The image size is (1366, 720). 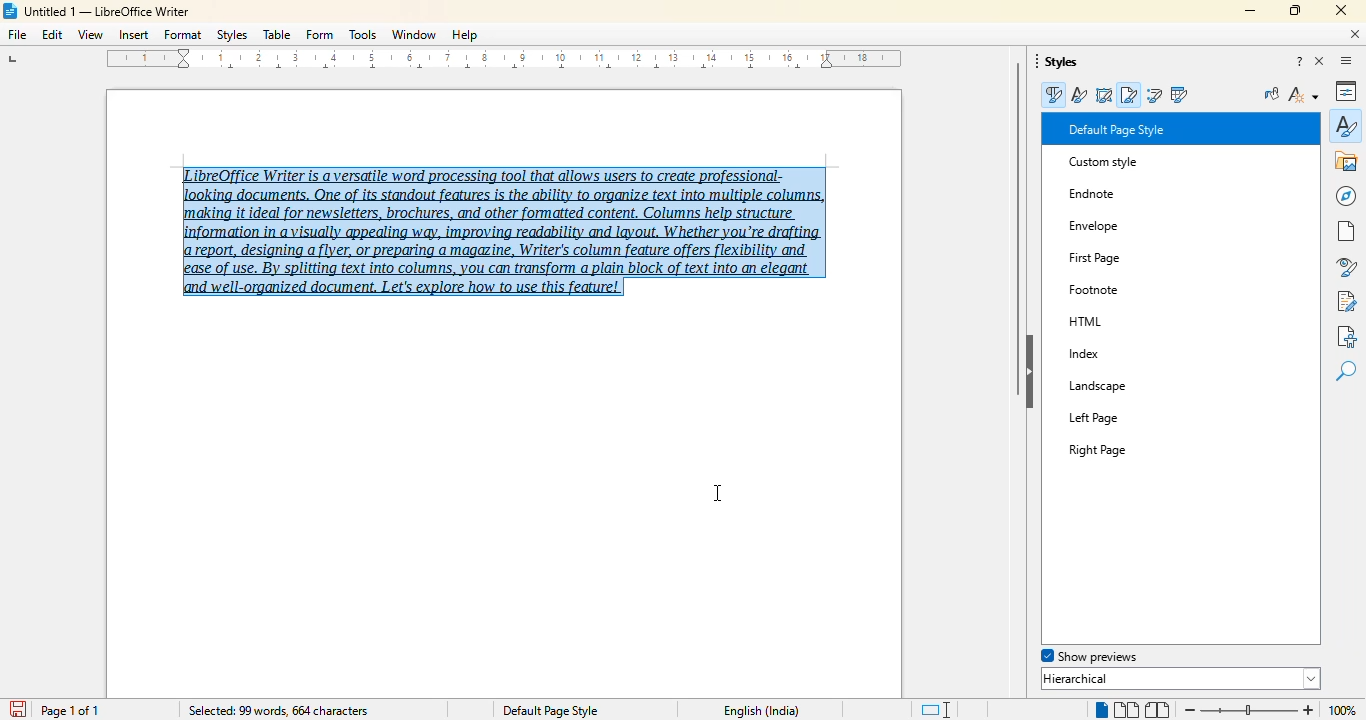 What do you see at coordinates (1059, 62) in the screenshot?
I see `styles` at bounding box center [1059, 62].